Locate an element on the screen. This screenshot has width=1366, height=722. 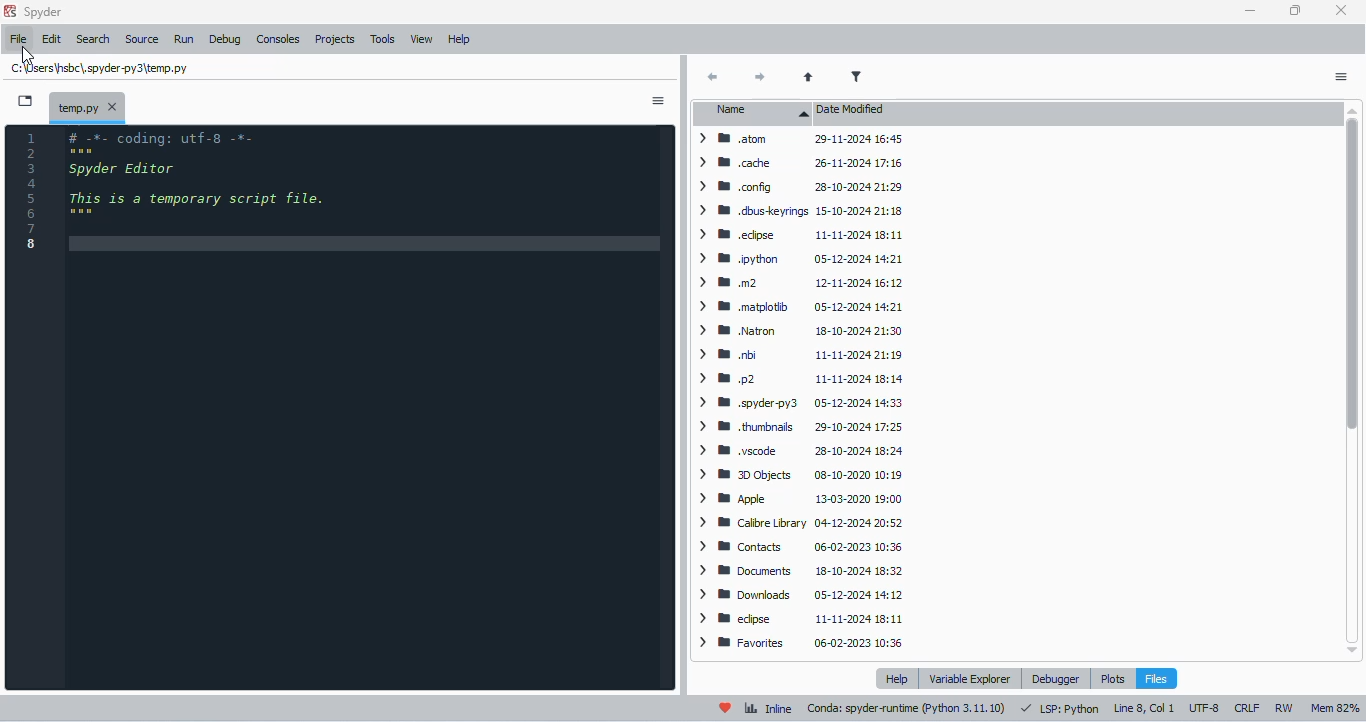
> mom 12-11-2024 16:12 is located at coordinates (797, 281).